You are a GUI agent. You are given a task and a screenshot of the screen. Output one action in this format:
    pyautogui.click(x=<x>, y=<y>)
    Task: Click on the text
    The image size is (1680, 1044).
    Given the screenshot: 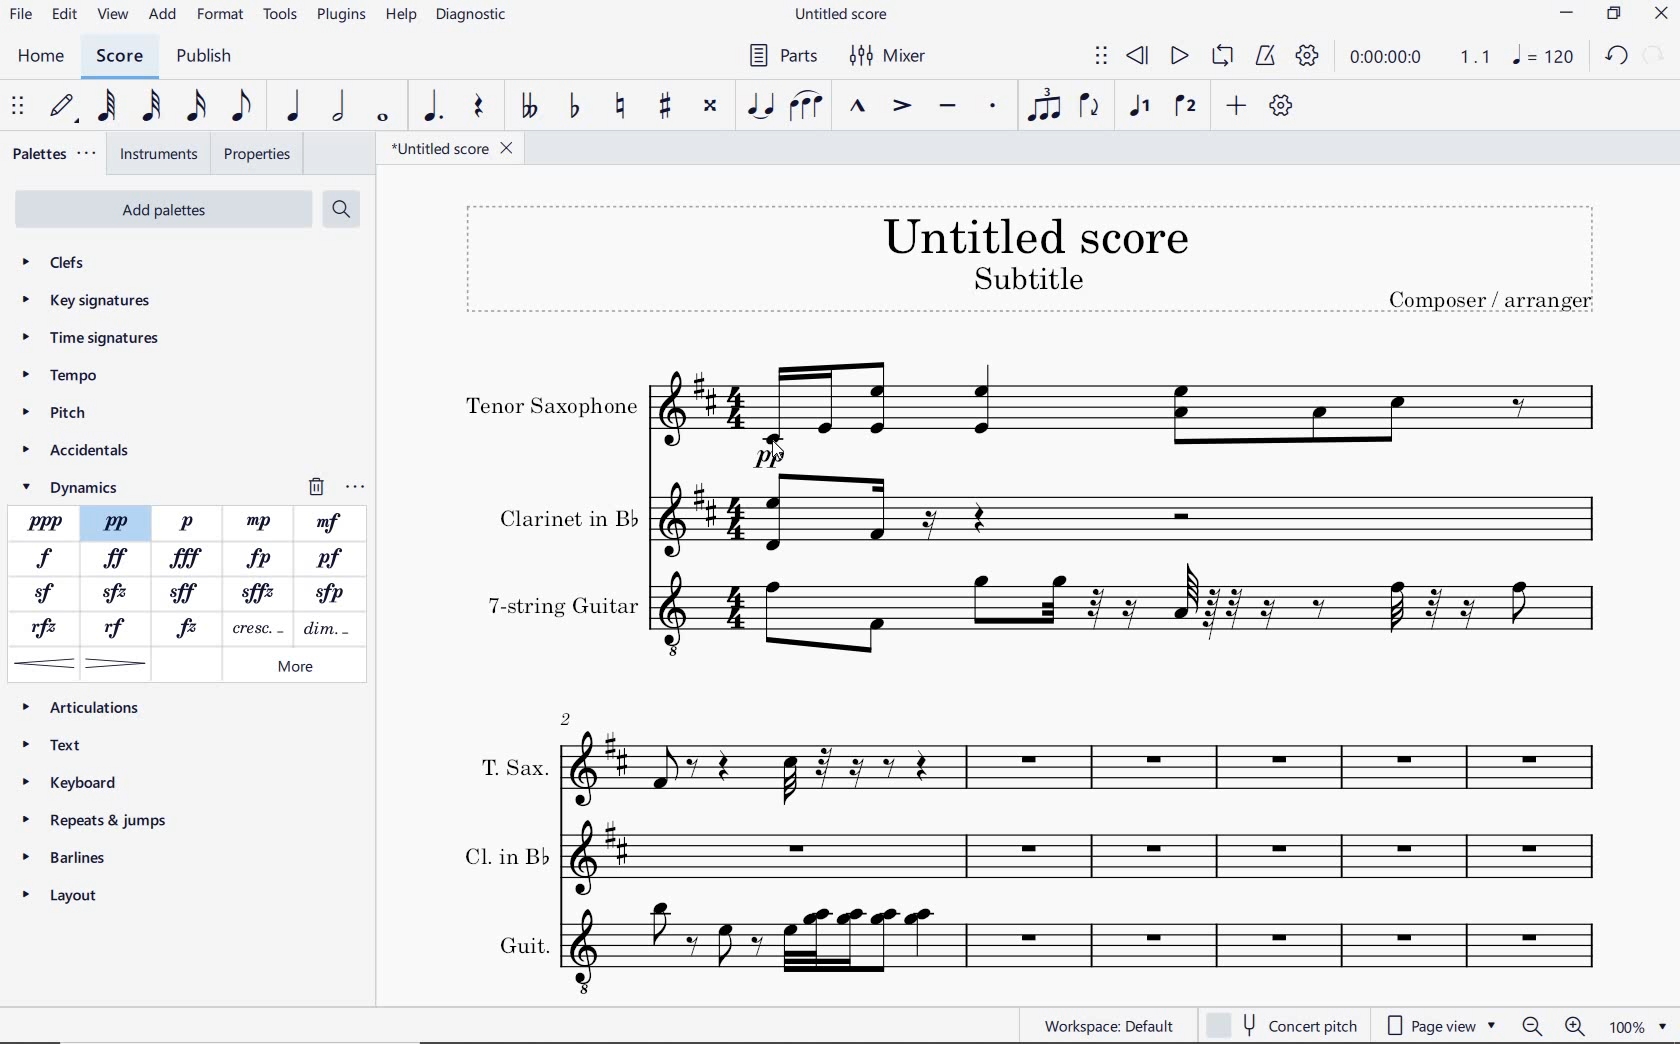 What is the action you would take?
    pyautogui.click(x=1035, y=235)
    